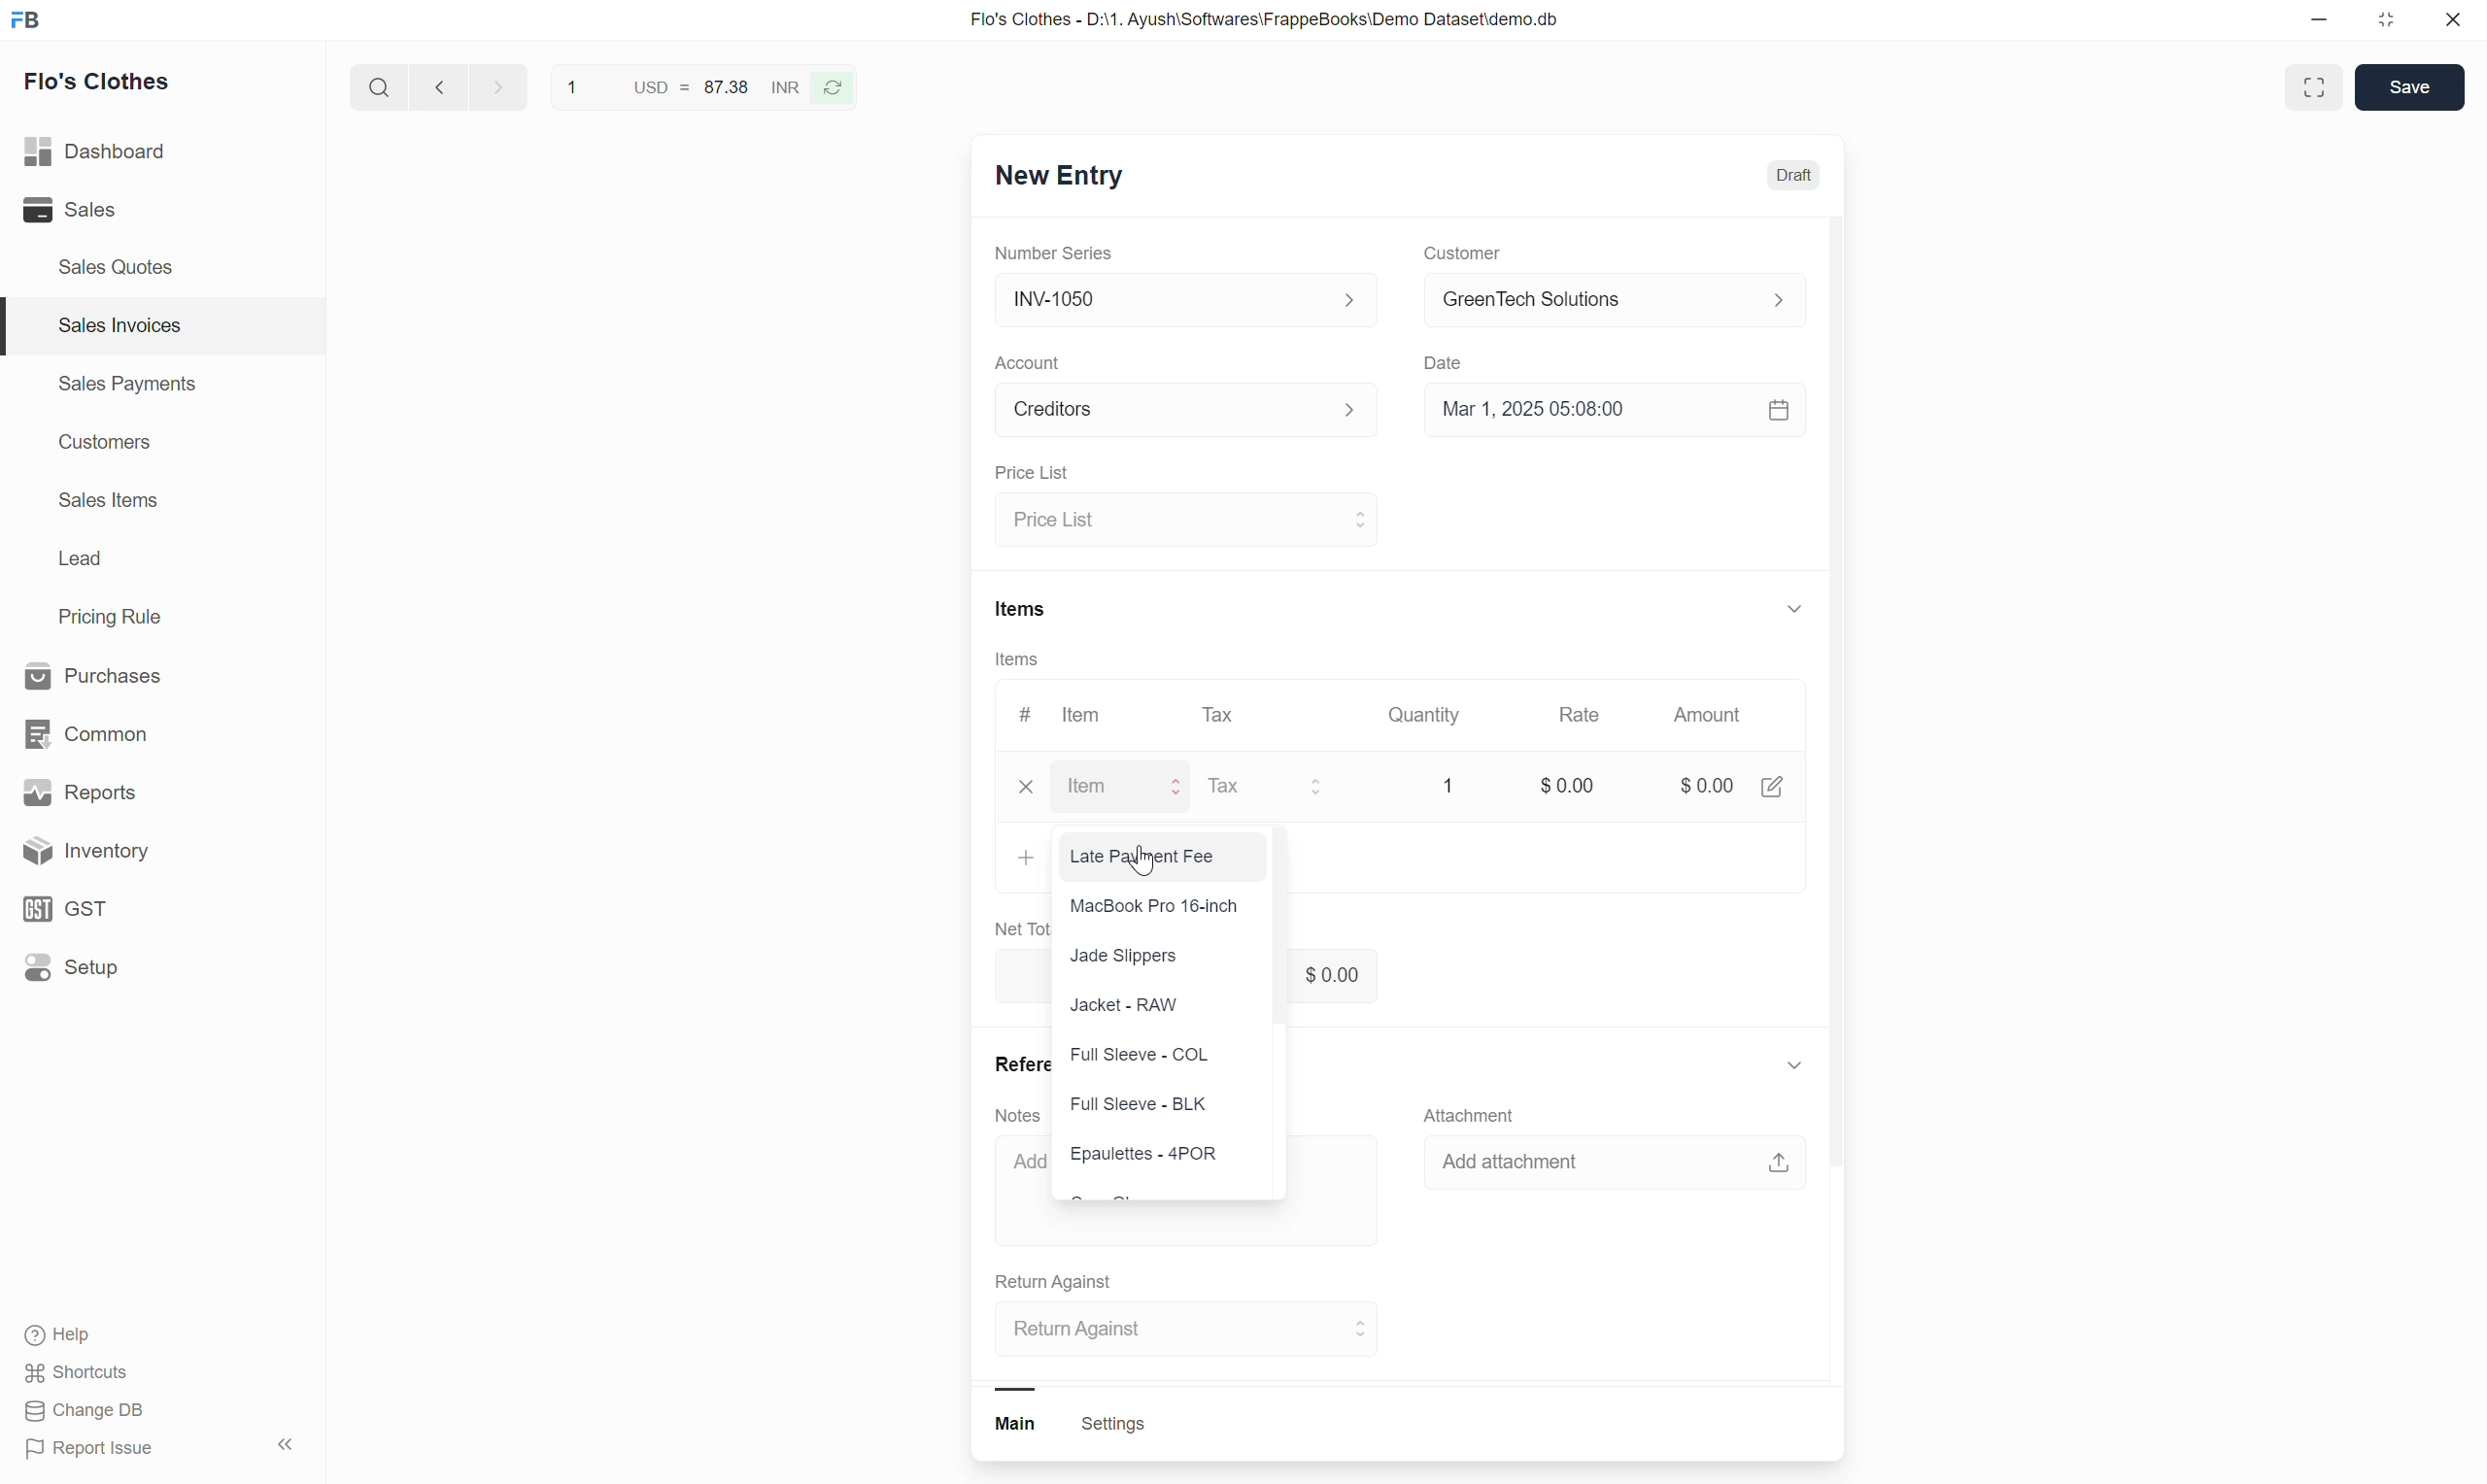 This screenshot has width=2487, height=1484. What do you see at coordinates (130, 152) in the screenshot?
I see `Dashboard ` at bounding box center [130, 152].